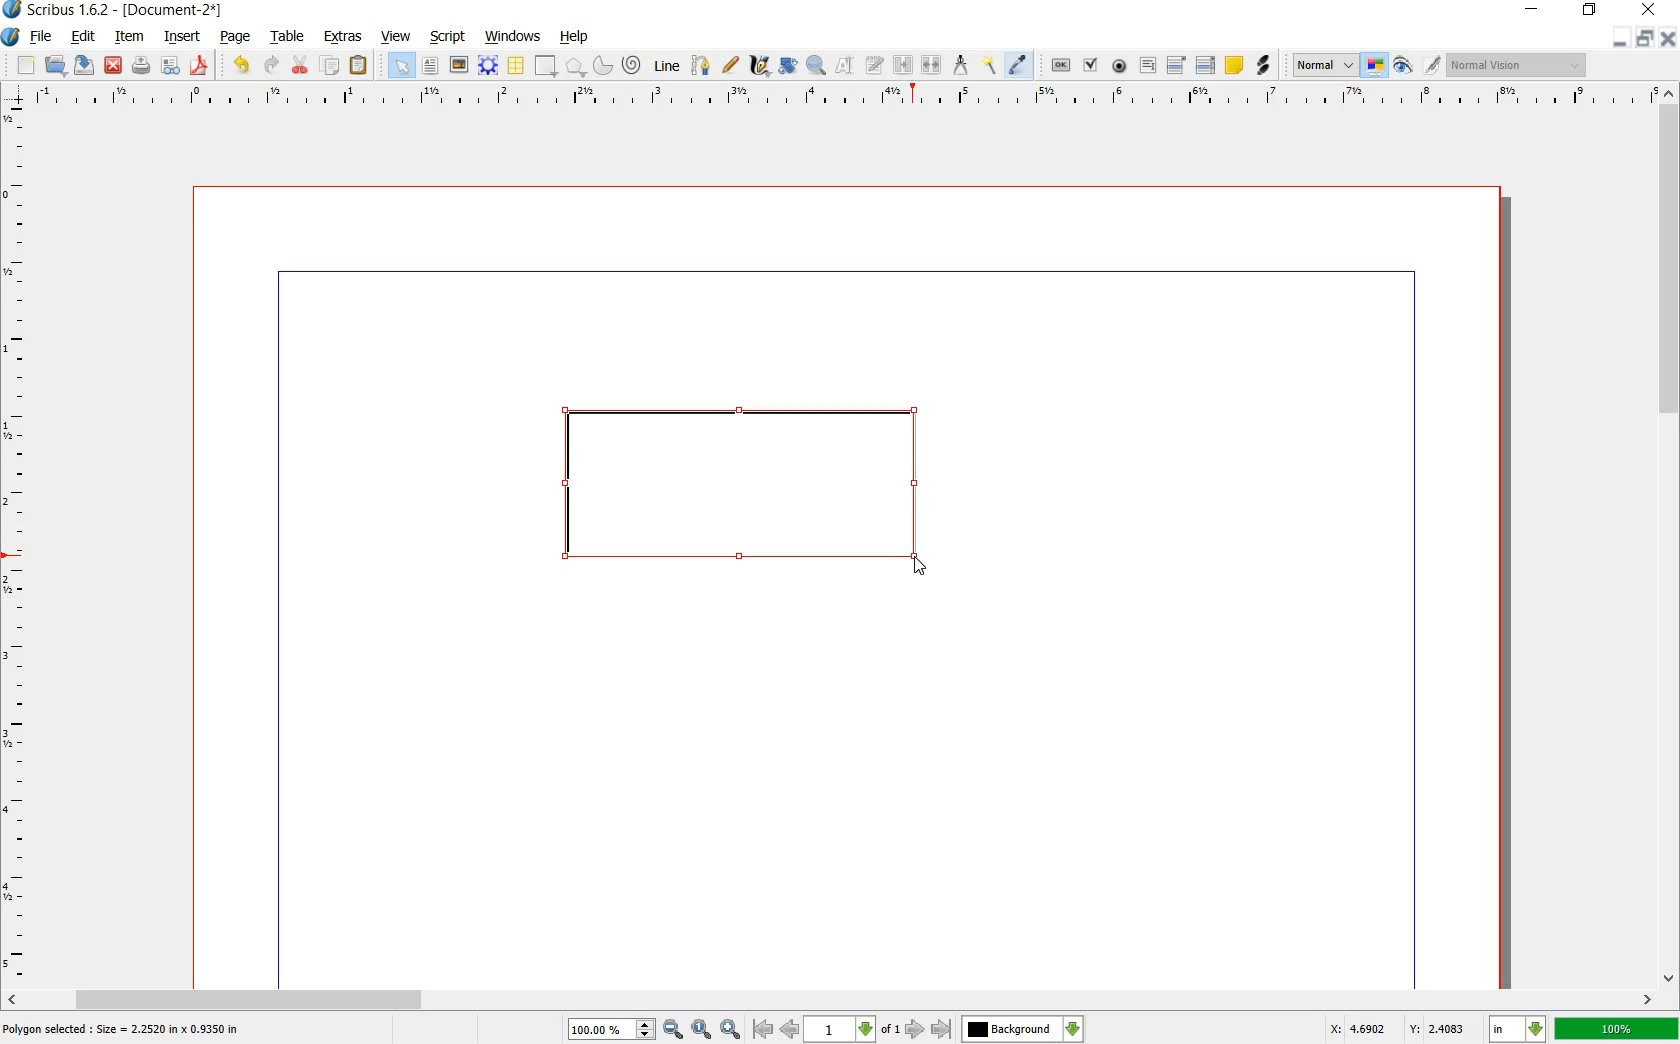 This screenshot has height=1044, width=1680. Describe the element at coordinates (758, 65) in the screenshot. I see `CALLIGRAPHIC LINE` at that location.